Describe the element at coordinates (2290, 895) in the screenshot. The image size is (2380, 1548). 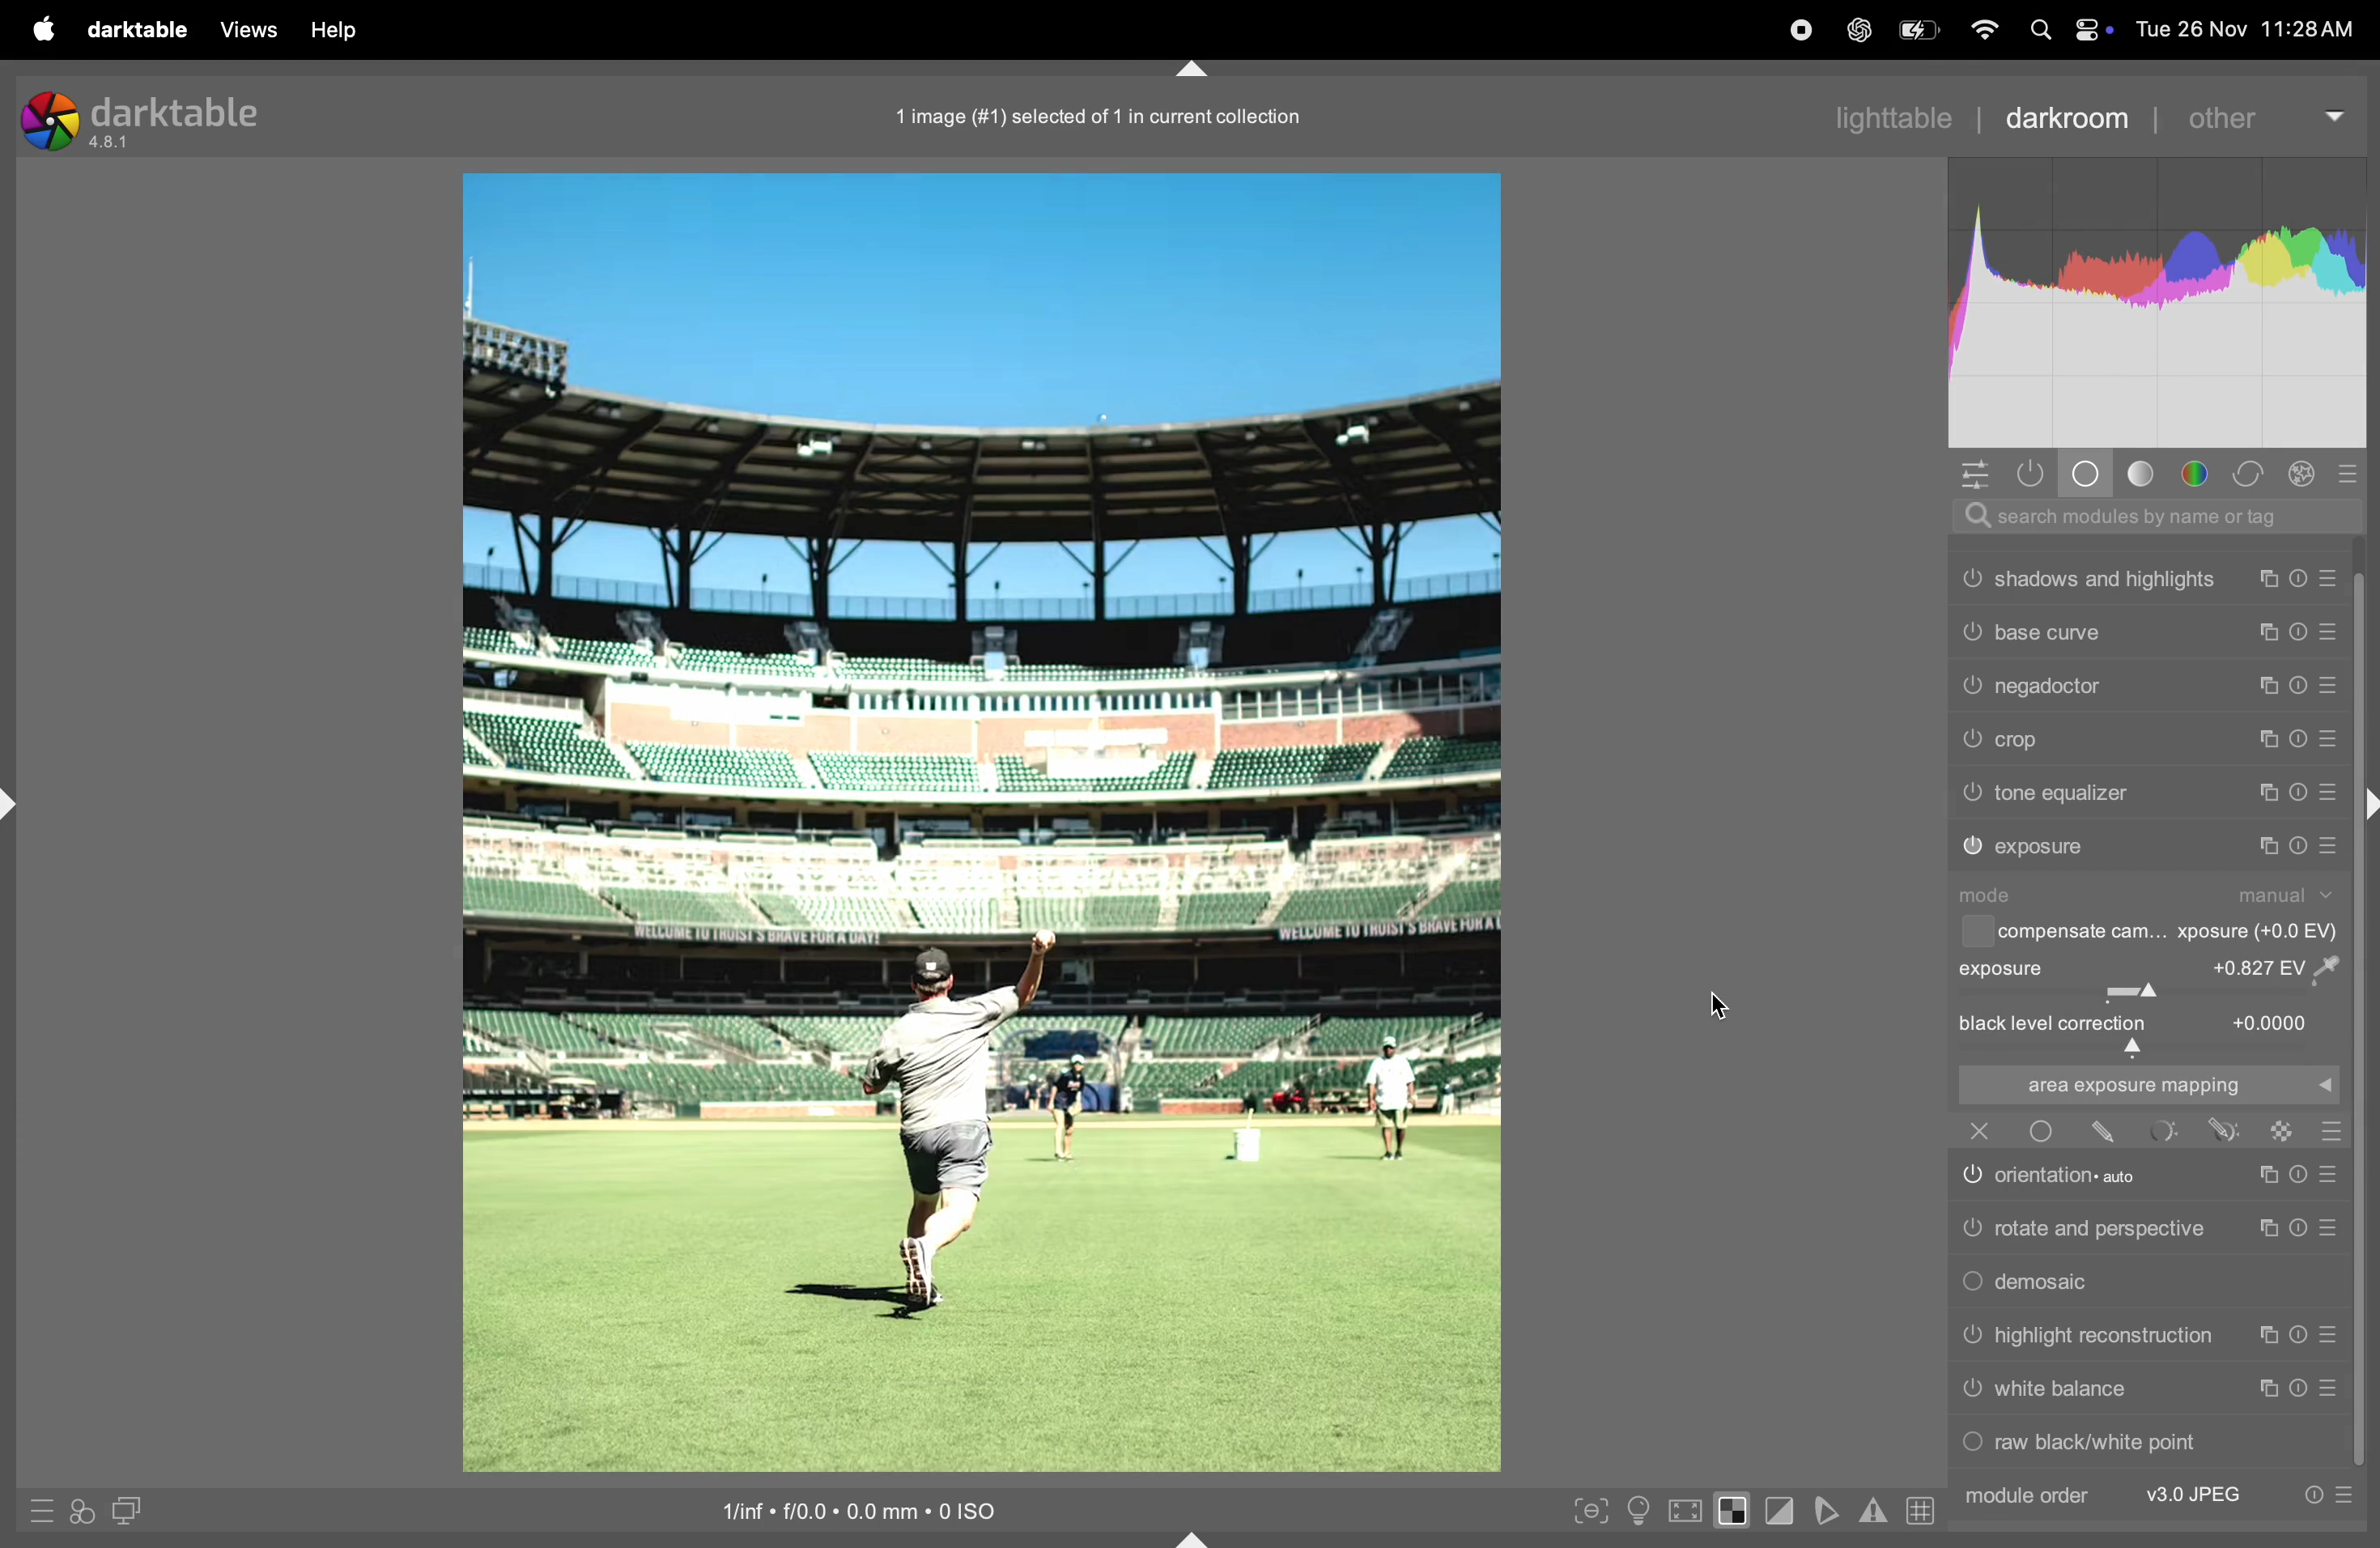
I see `manual` at that location.